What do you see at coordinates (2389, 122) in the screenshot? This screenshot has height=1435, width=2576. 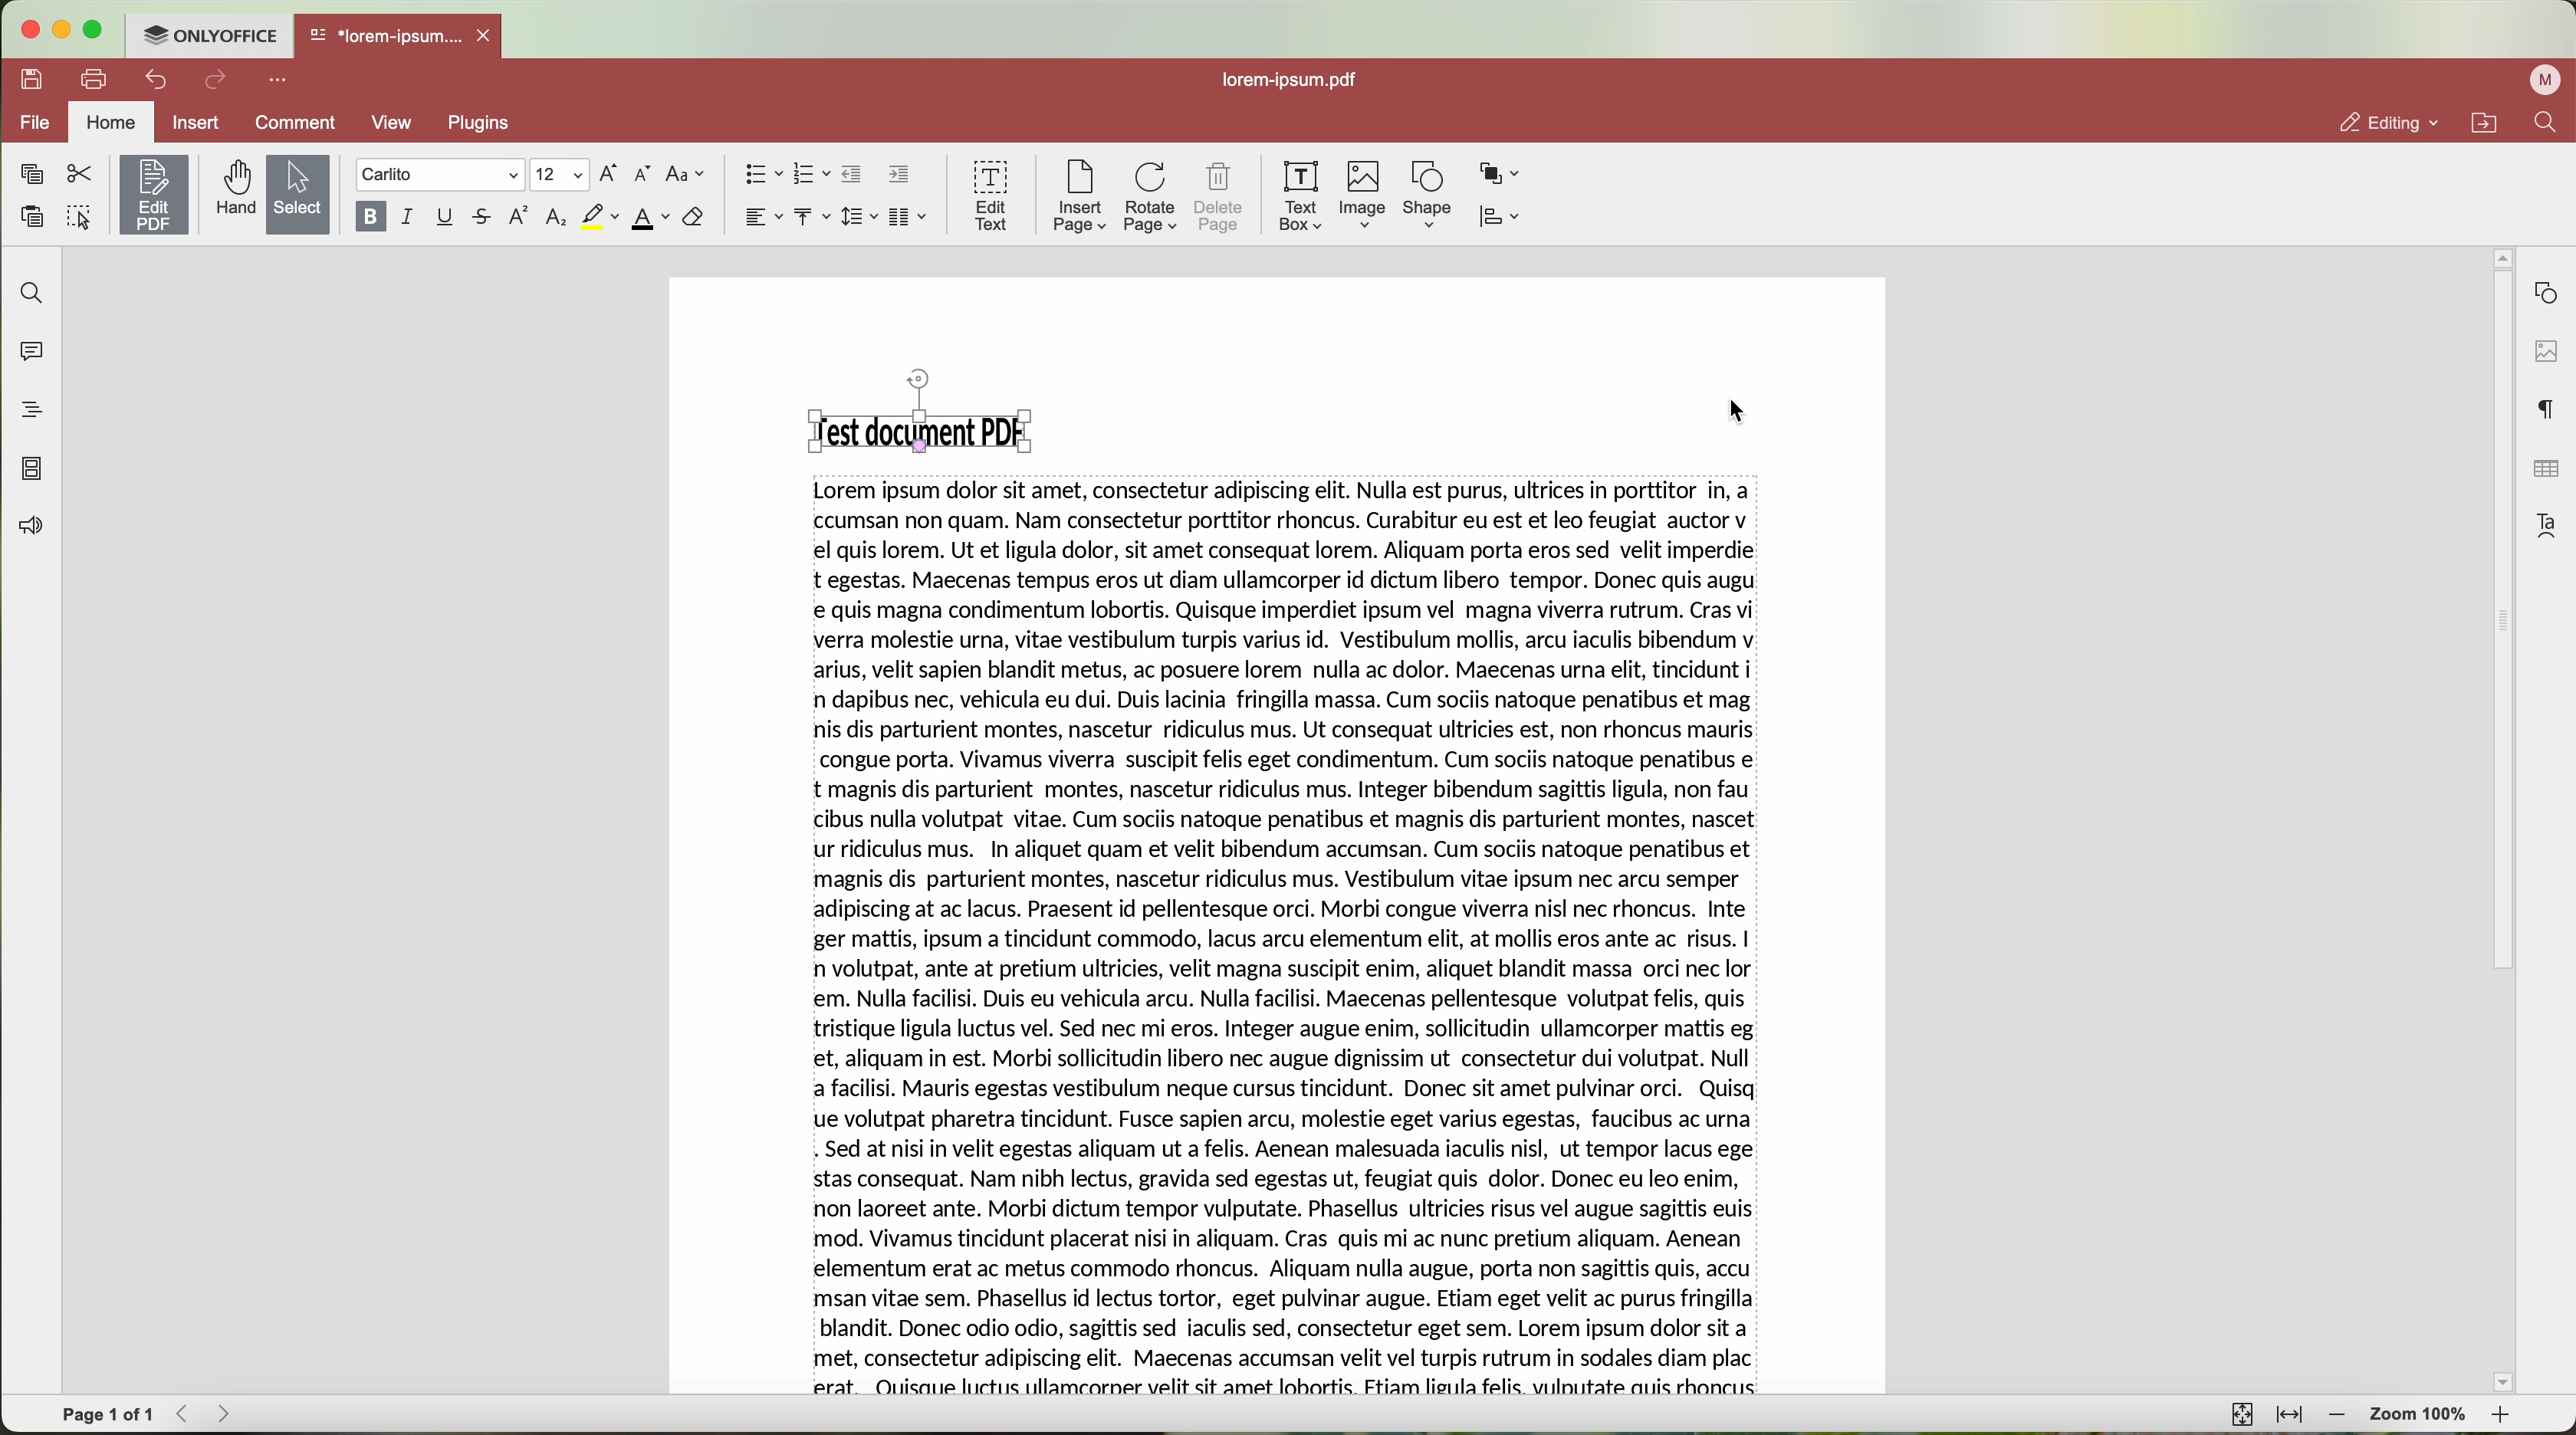 I see `editing` at bounding box center [2389, 122].